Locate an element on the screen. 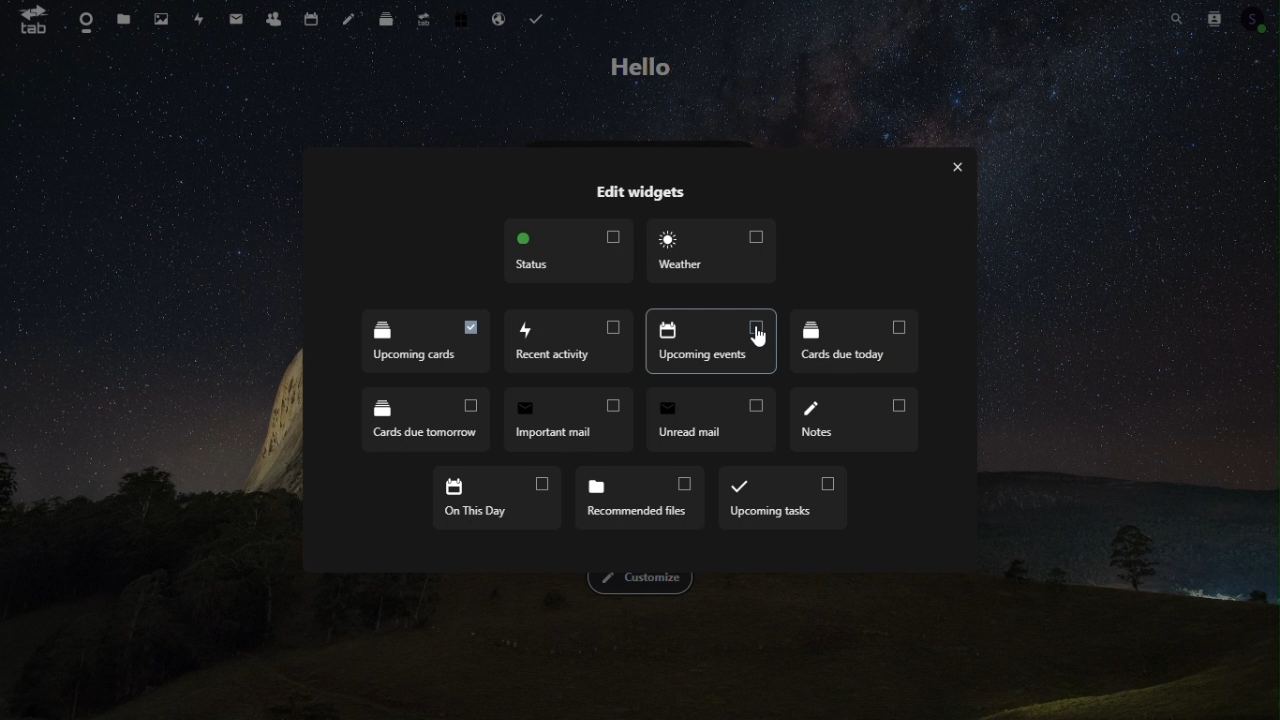  Account icon is located at coordinates (1256, 17).